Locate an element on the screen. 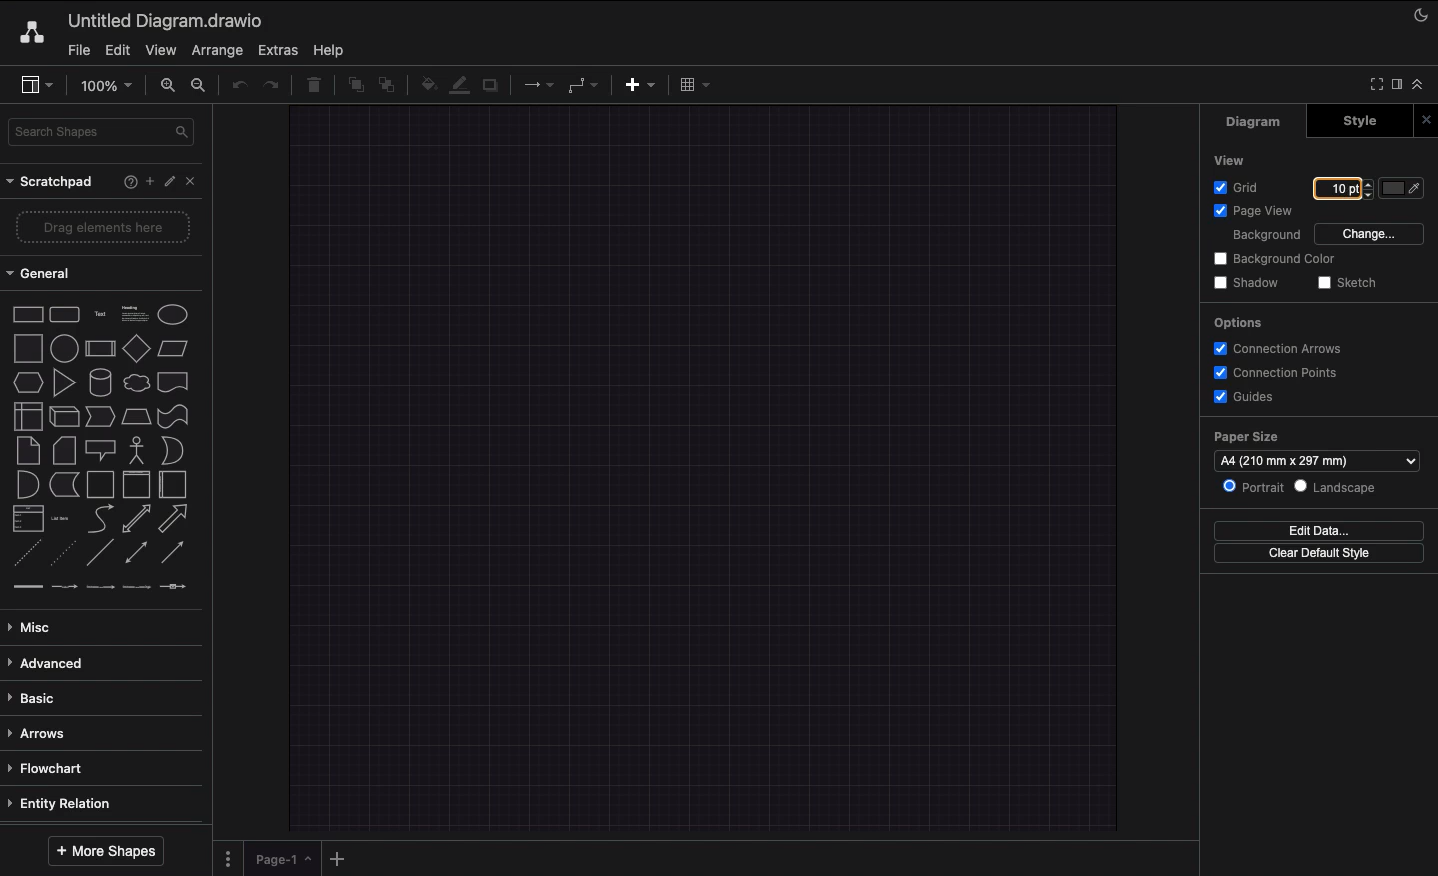 The height and width of the screenshot is (876, 1438). Guides is located at coordinates (1248, 397).